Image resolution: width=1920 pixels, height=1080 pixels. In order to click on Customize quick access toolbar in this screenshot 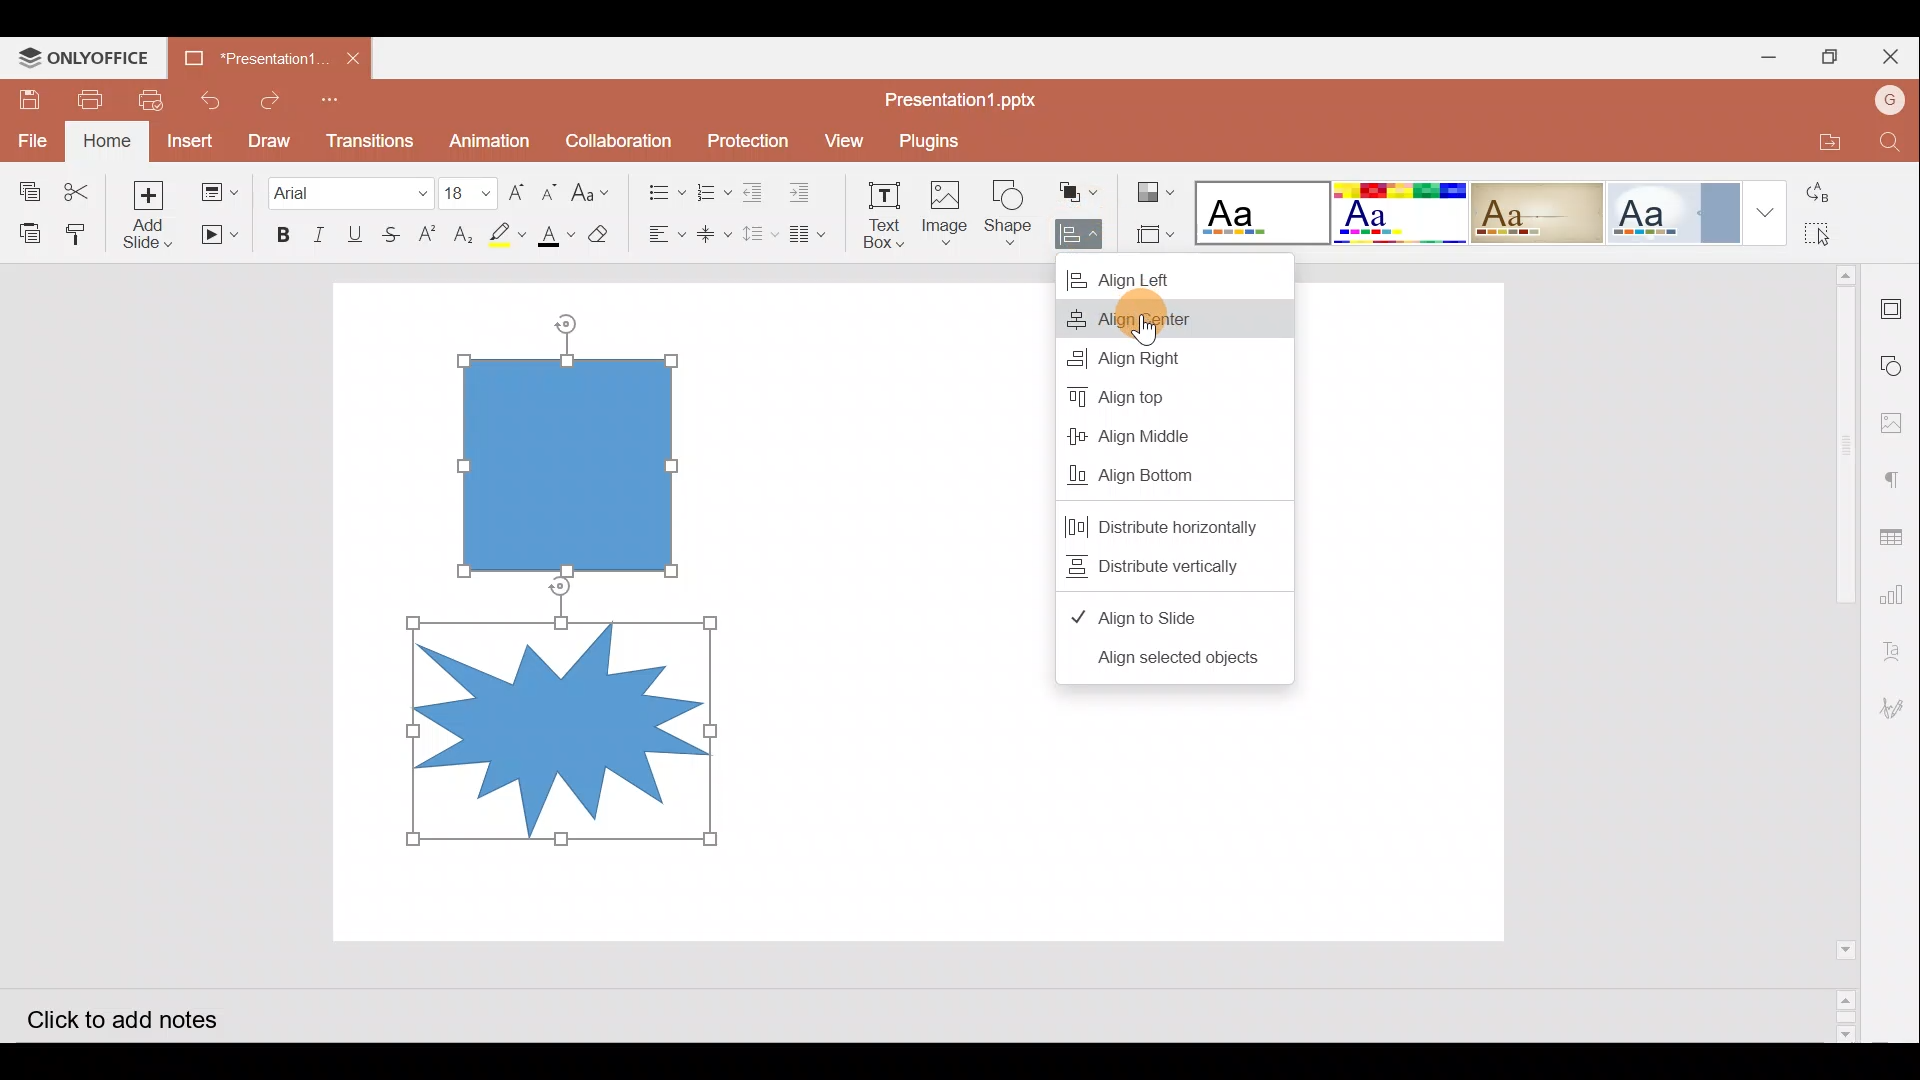, I will do `click(331, 98)`.